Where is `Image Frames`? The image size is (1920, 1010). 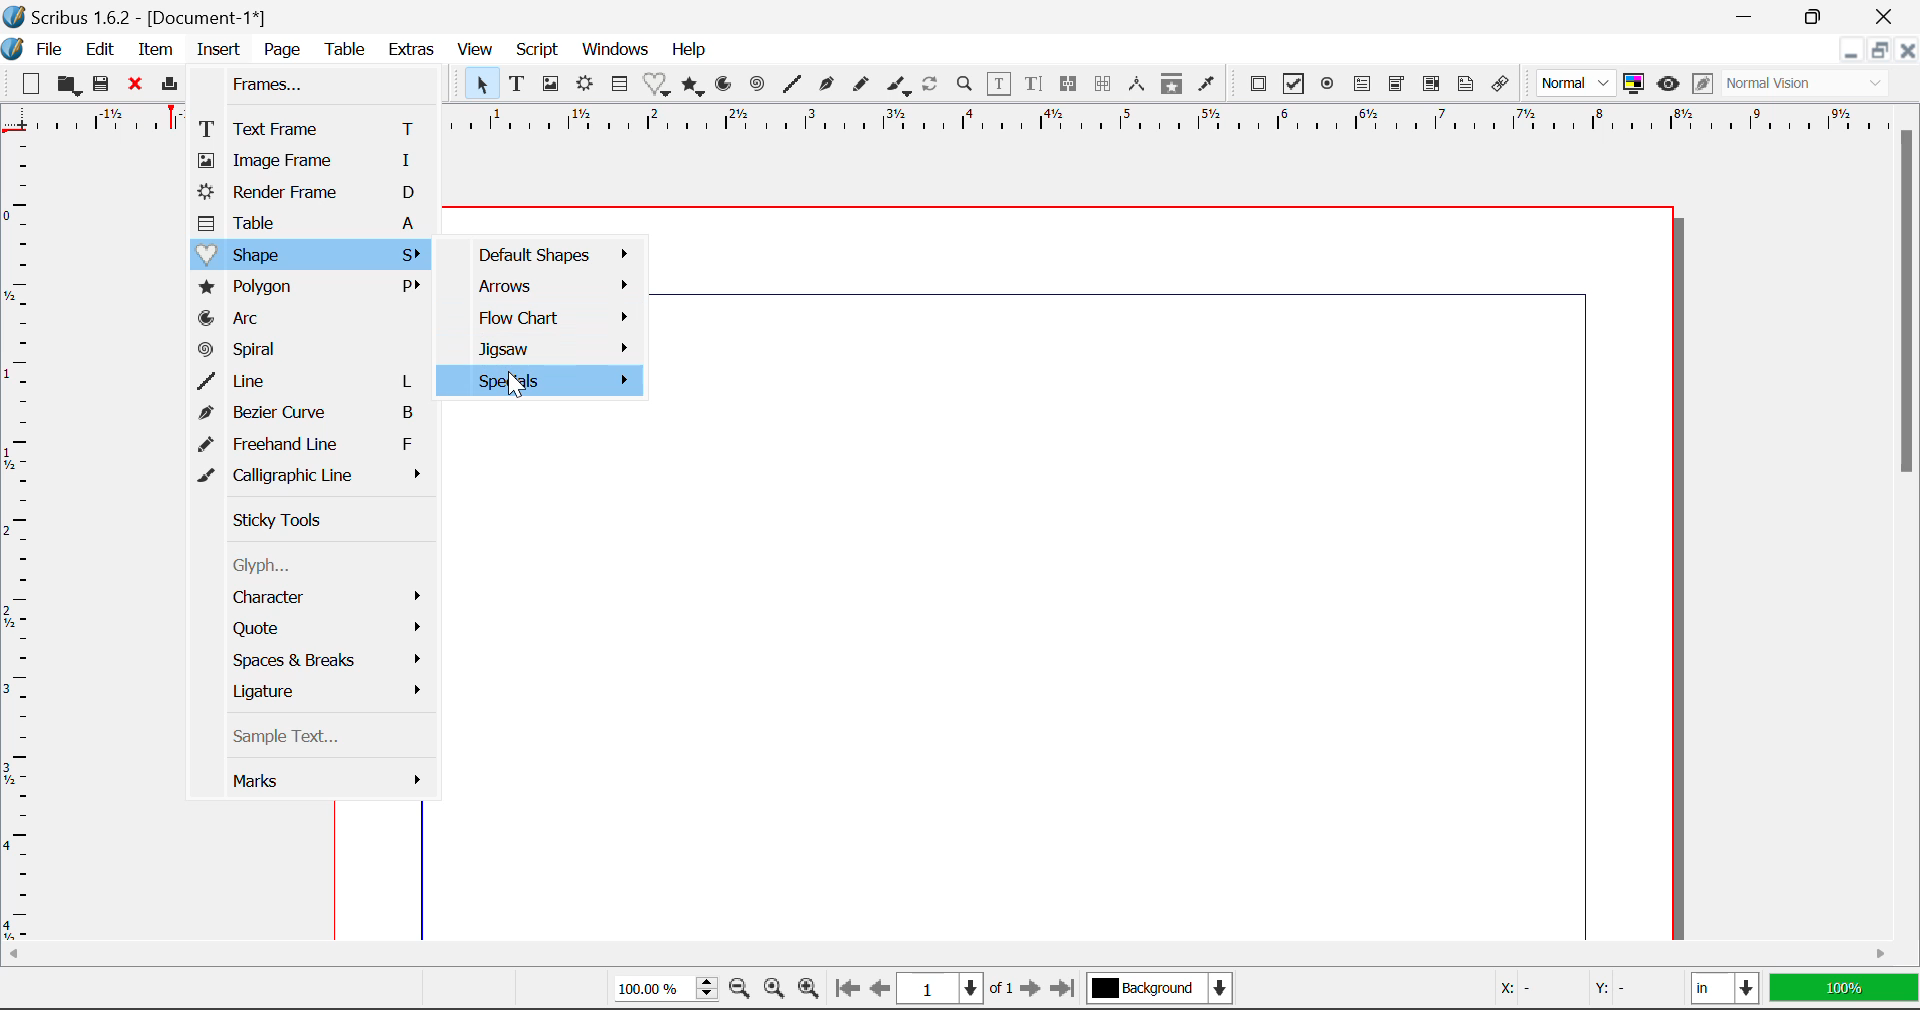
Image Frames is located at coordinates (550, 84).